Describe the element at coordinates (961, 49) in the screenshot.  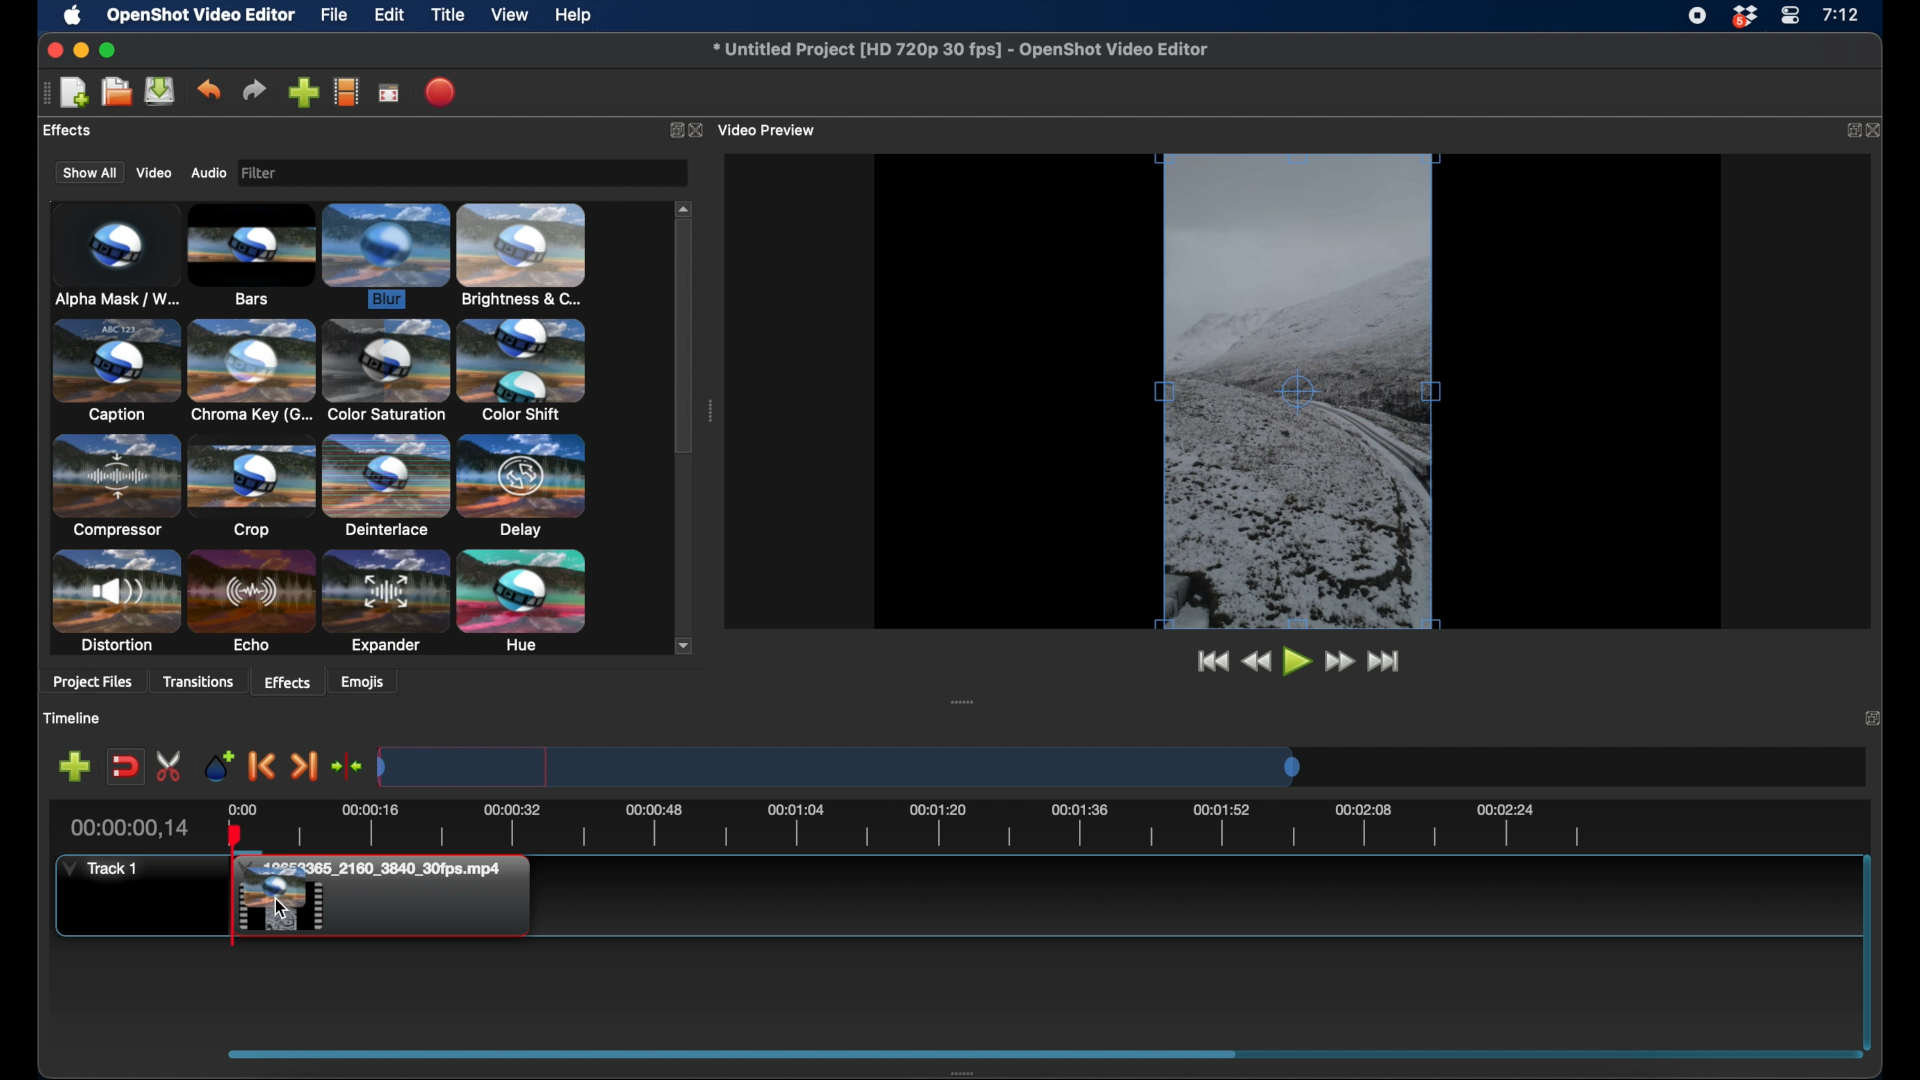
I see `file name` at that location.